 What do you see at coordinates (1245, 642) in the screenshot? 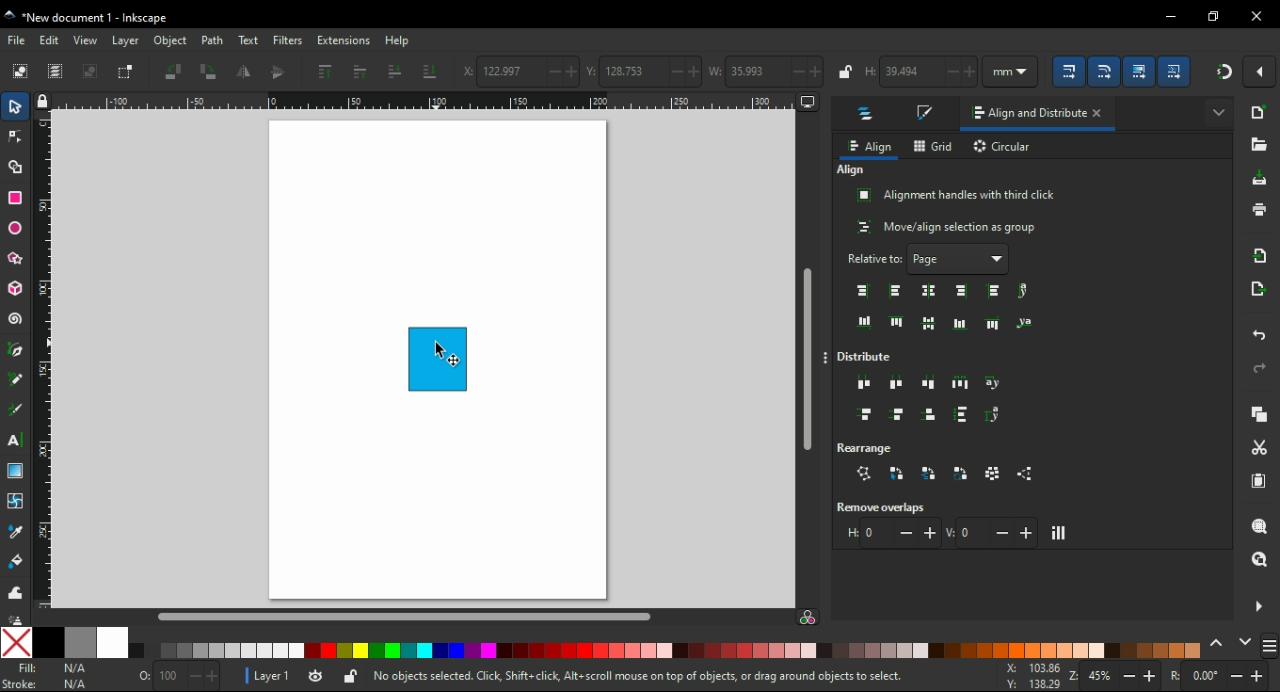
I see `next` at bounding box center [1245, 642].